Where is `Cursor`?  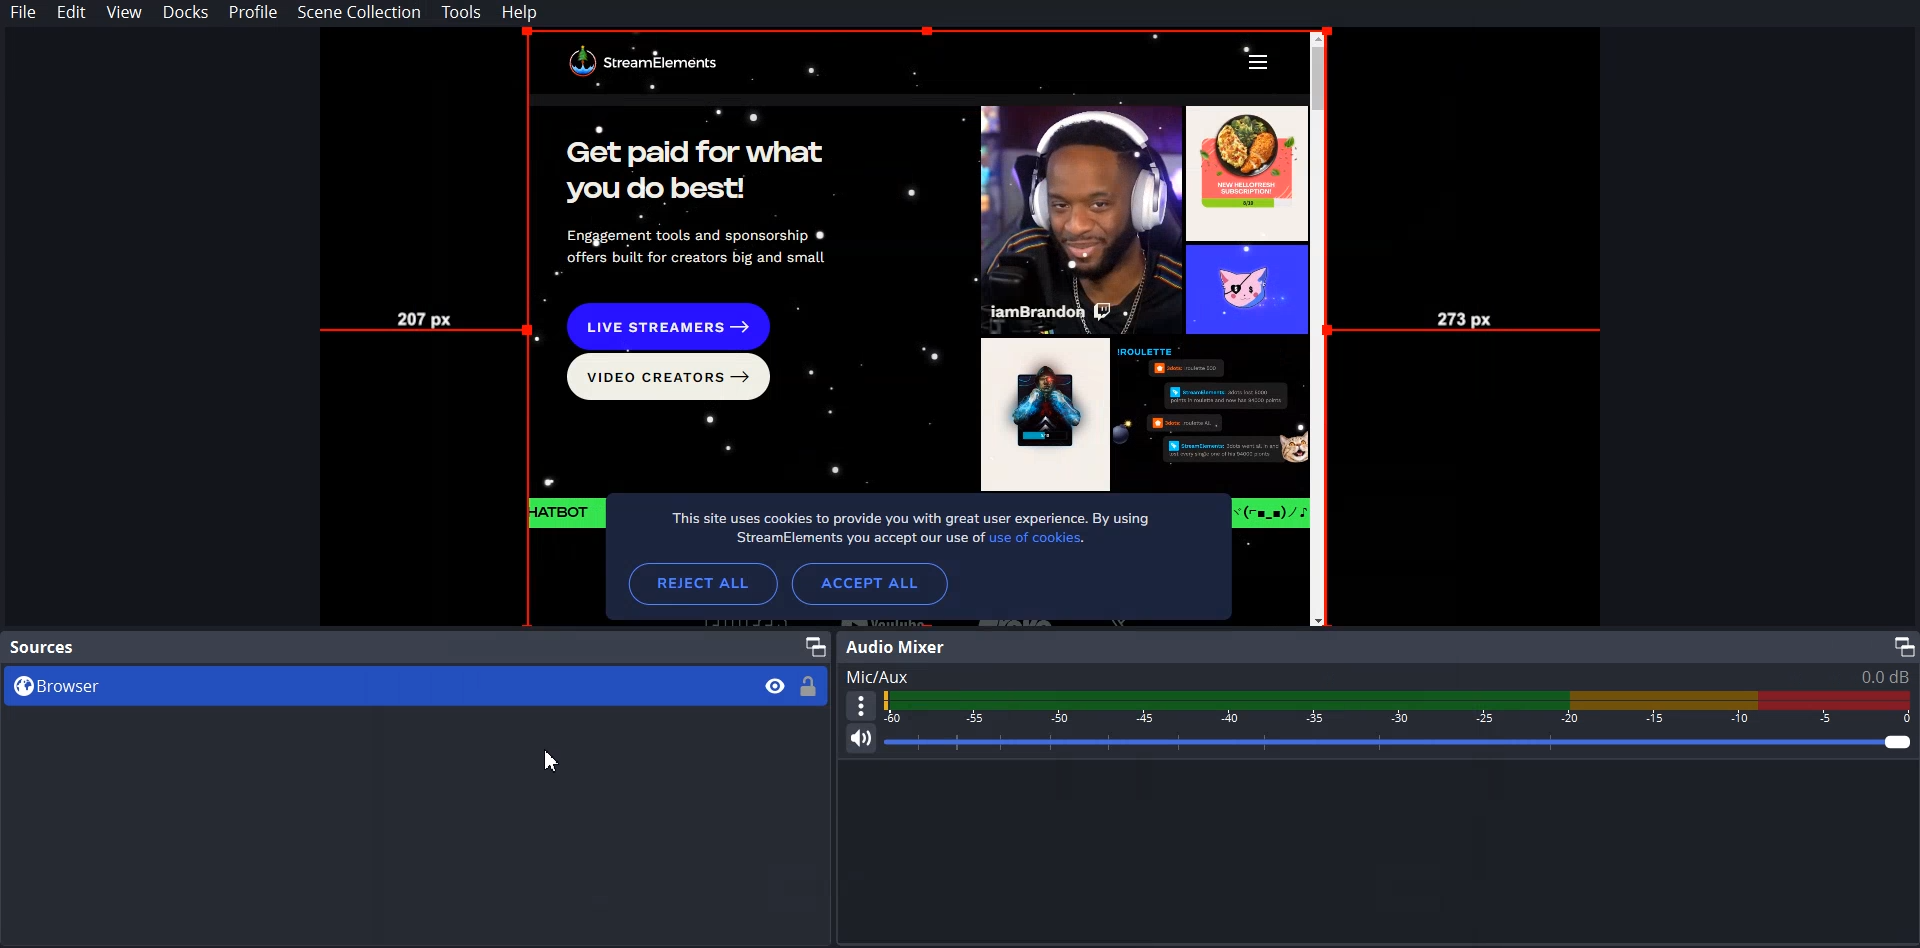
Cursor is located at coordinates (552, 762).